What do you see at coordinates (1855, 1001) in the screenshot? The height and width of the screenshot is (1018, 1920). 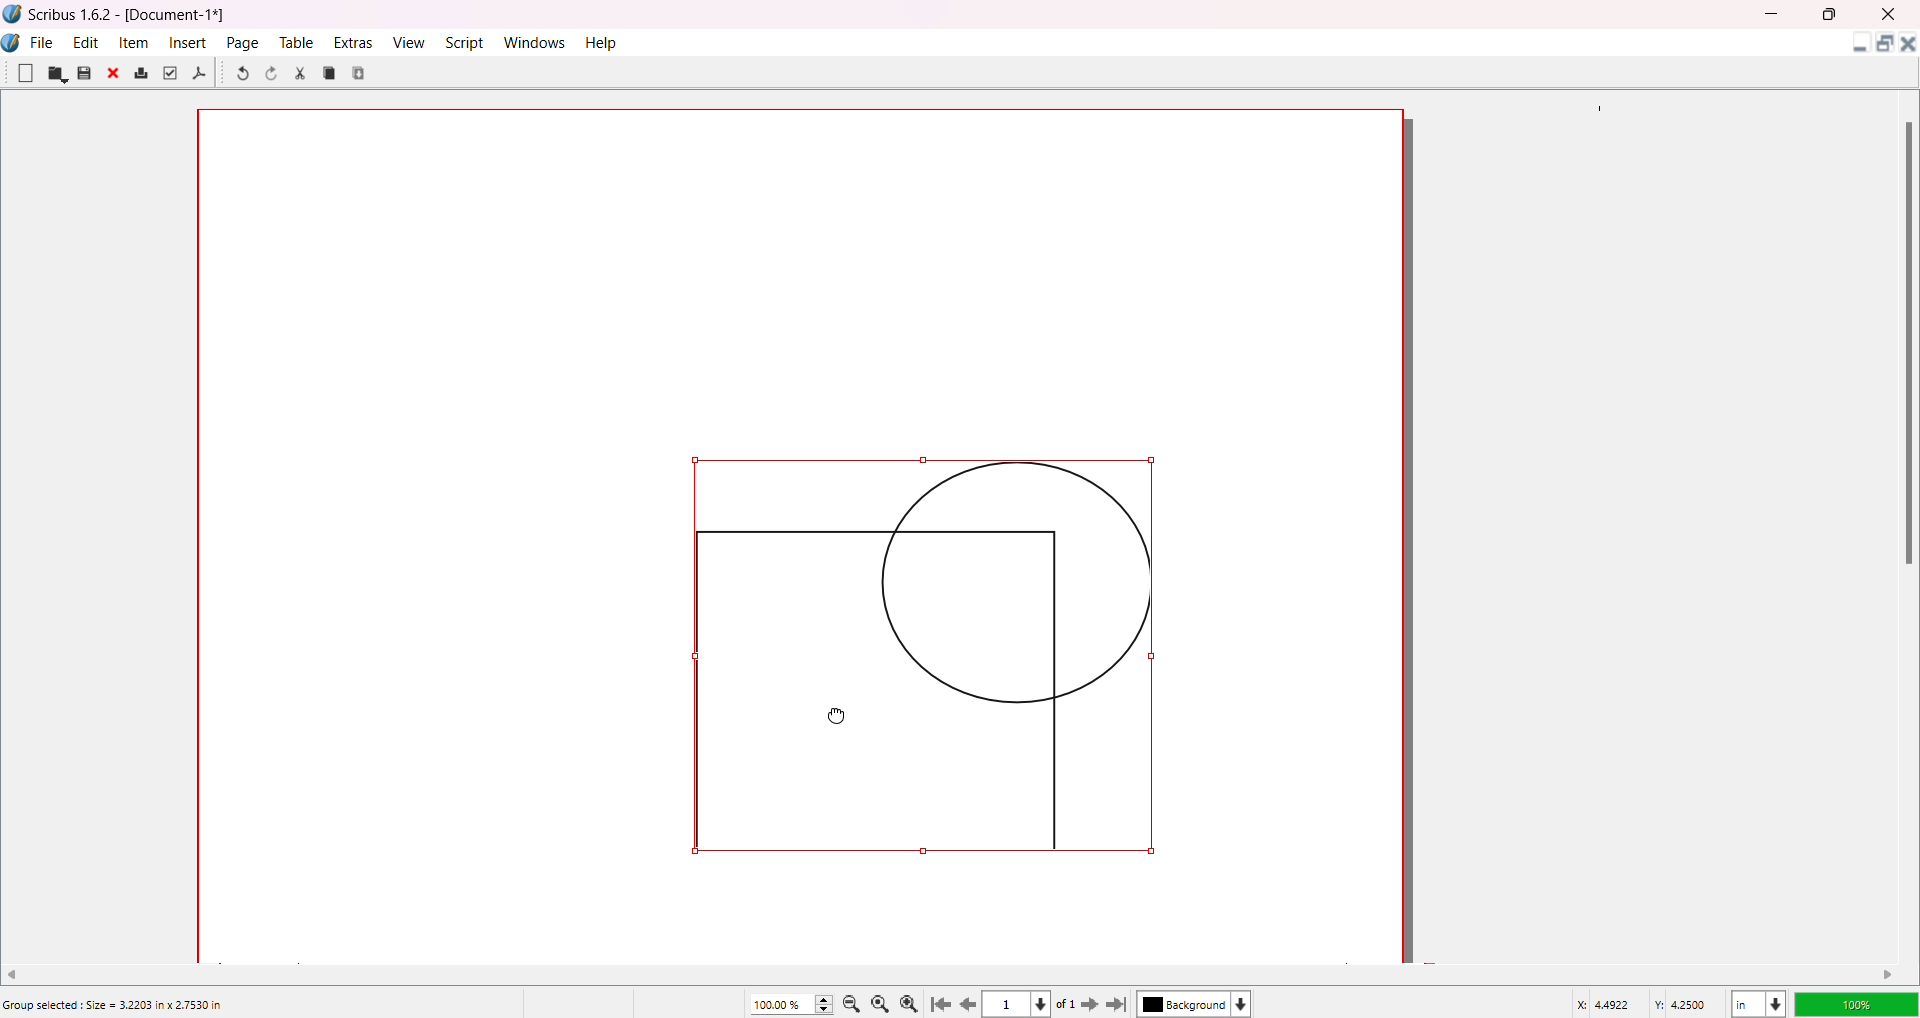 I see `Opacity` at bounding box center [1855, 1001].